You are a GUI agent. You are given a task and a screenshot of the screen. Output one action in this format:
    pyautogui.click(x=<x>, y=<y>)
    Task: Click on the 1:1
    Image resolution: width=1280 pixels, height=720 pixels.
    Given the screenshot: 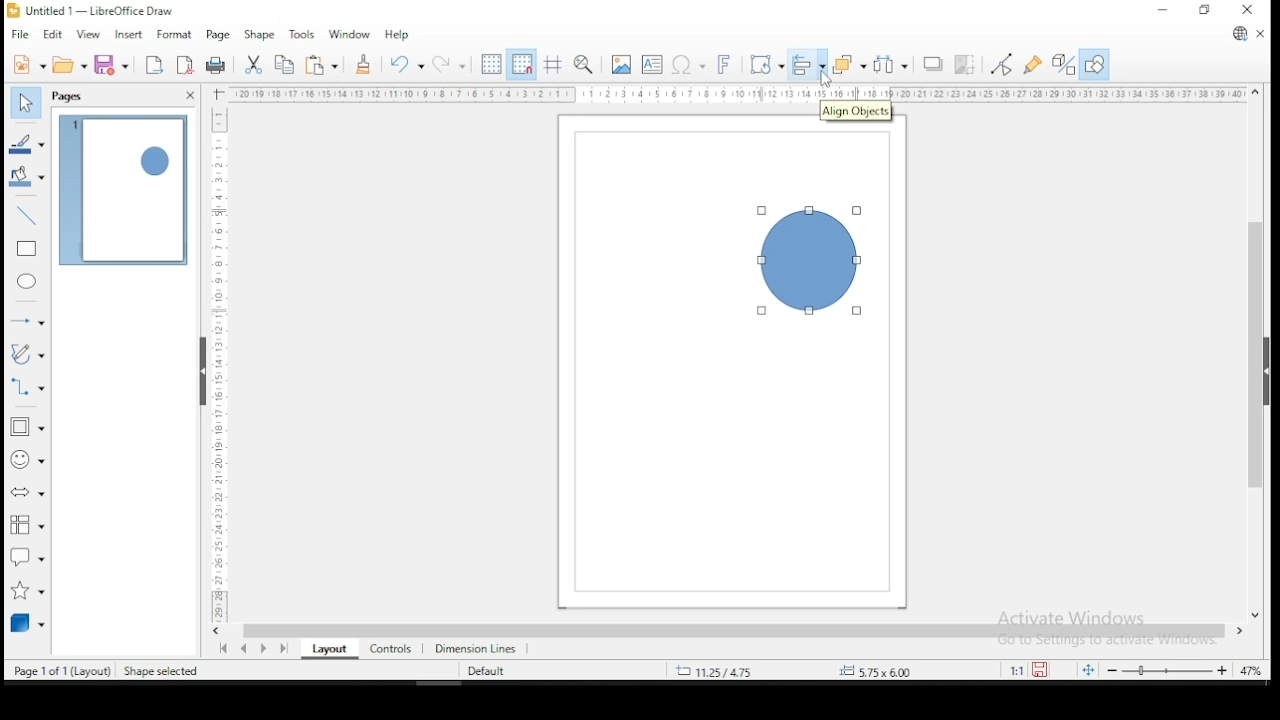 What is the action you would take?
    pyautogui.click(x=1015, y=670)
    